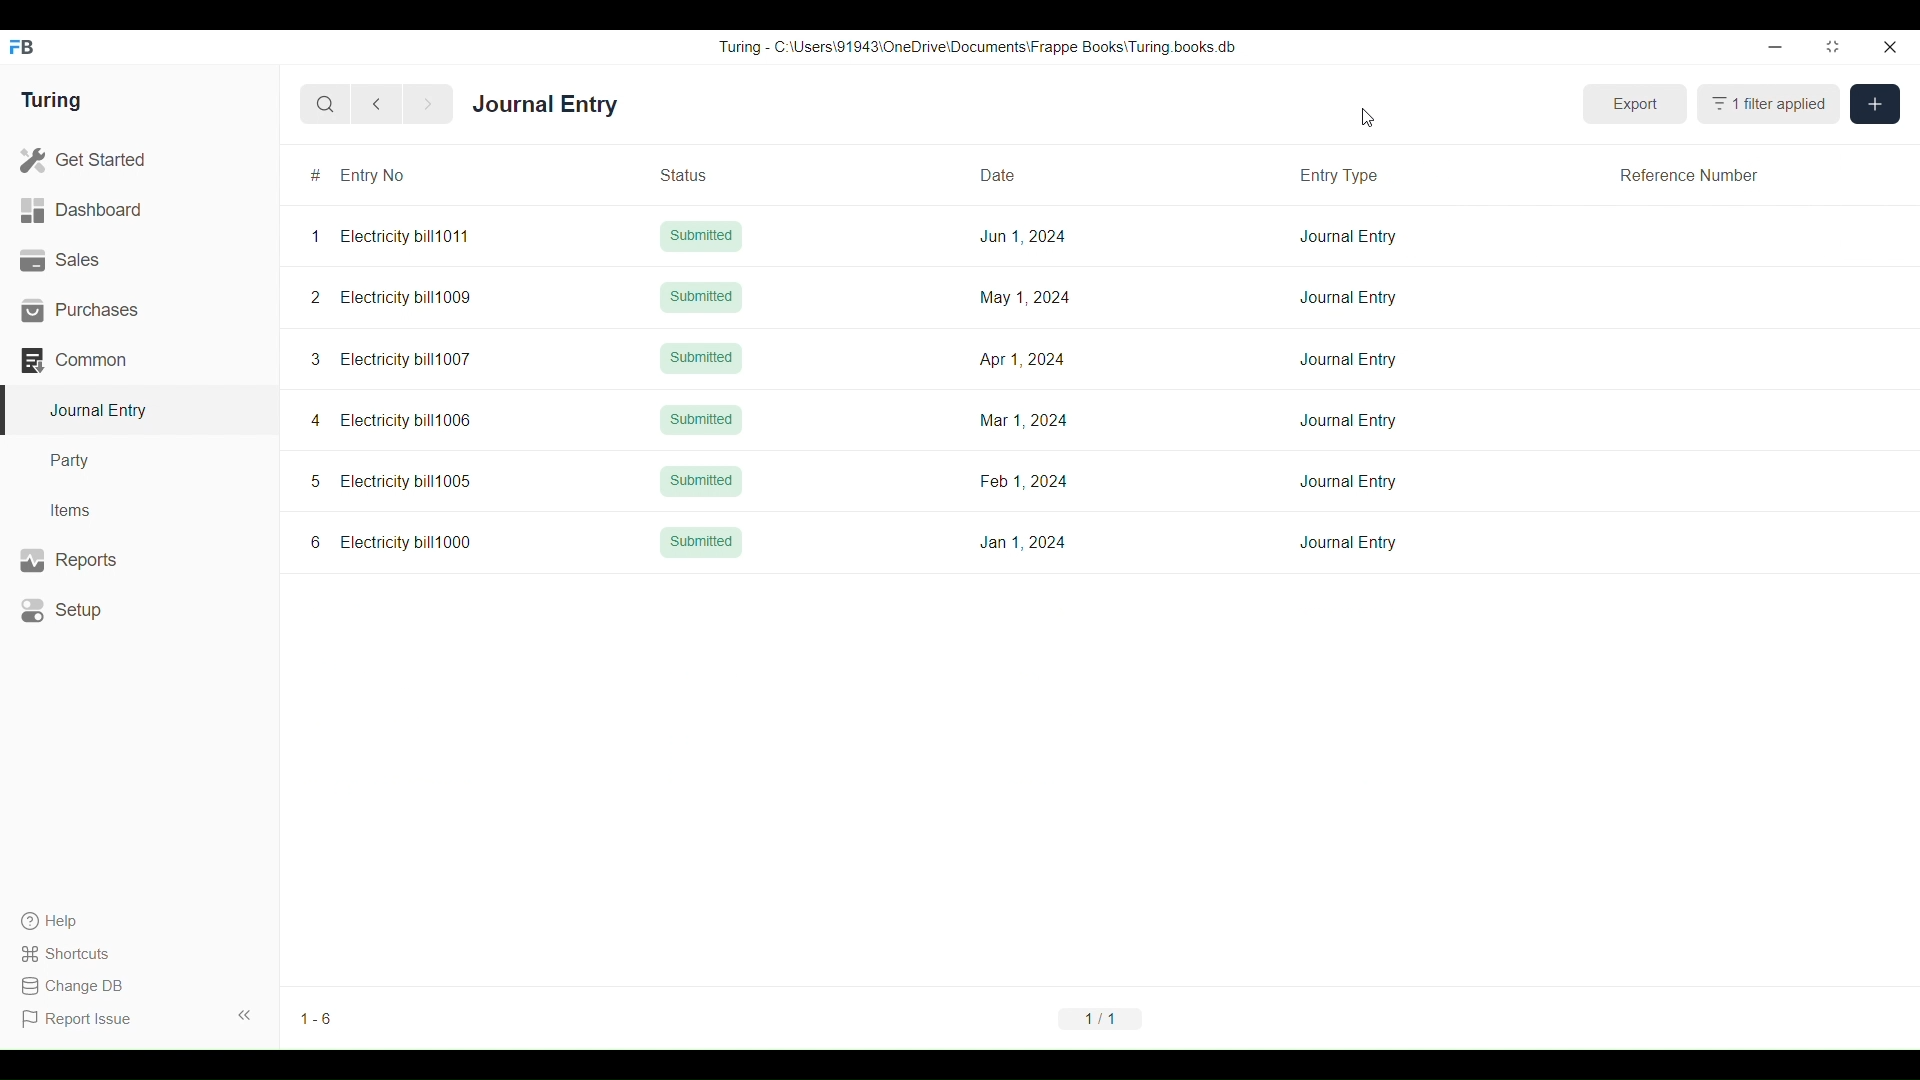  I want to click on New entry, so click(1875, 104).